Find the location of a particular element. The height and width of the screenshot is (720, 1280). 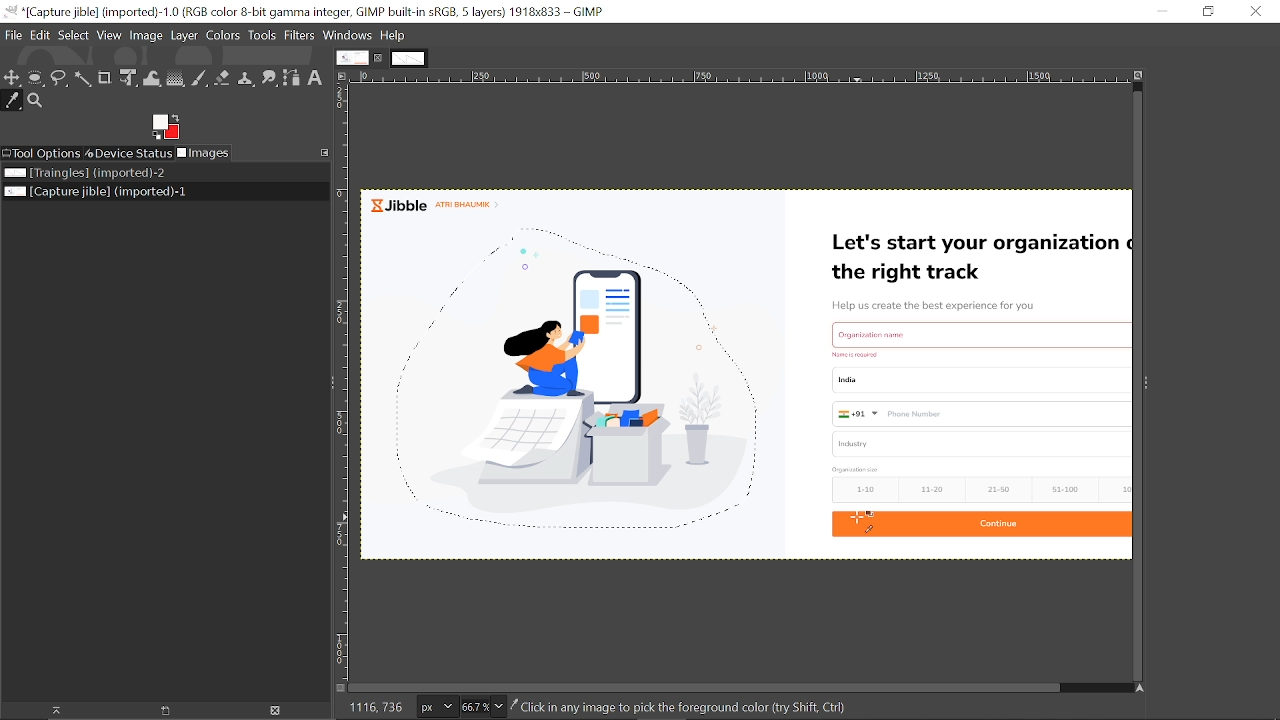

Select tool is located at coordinates (59, 77).